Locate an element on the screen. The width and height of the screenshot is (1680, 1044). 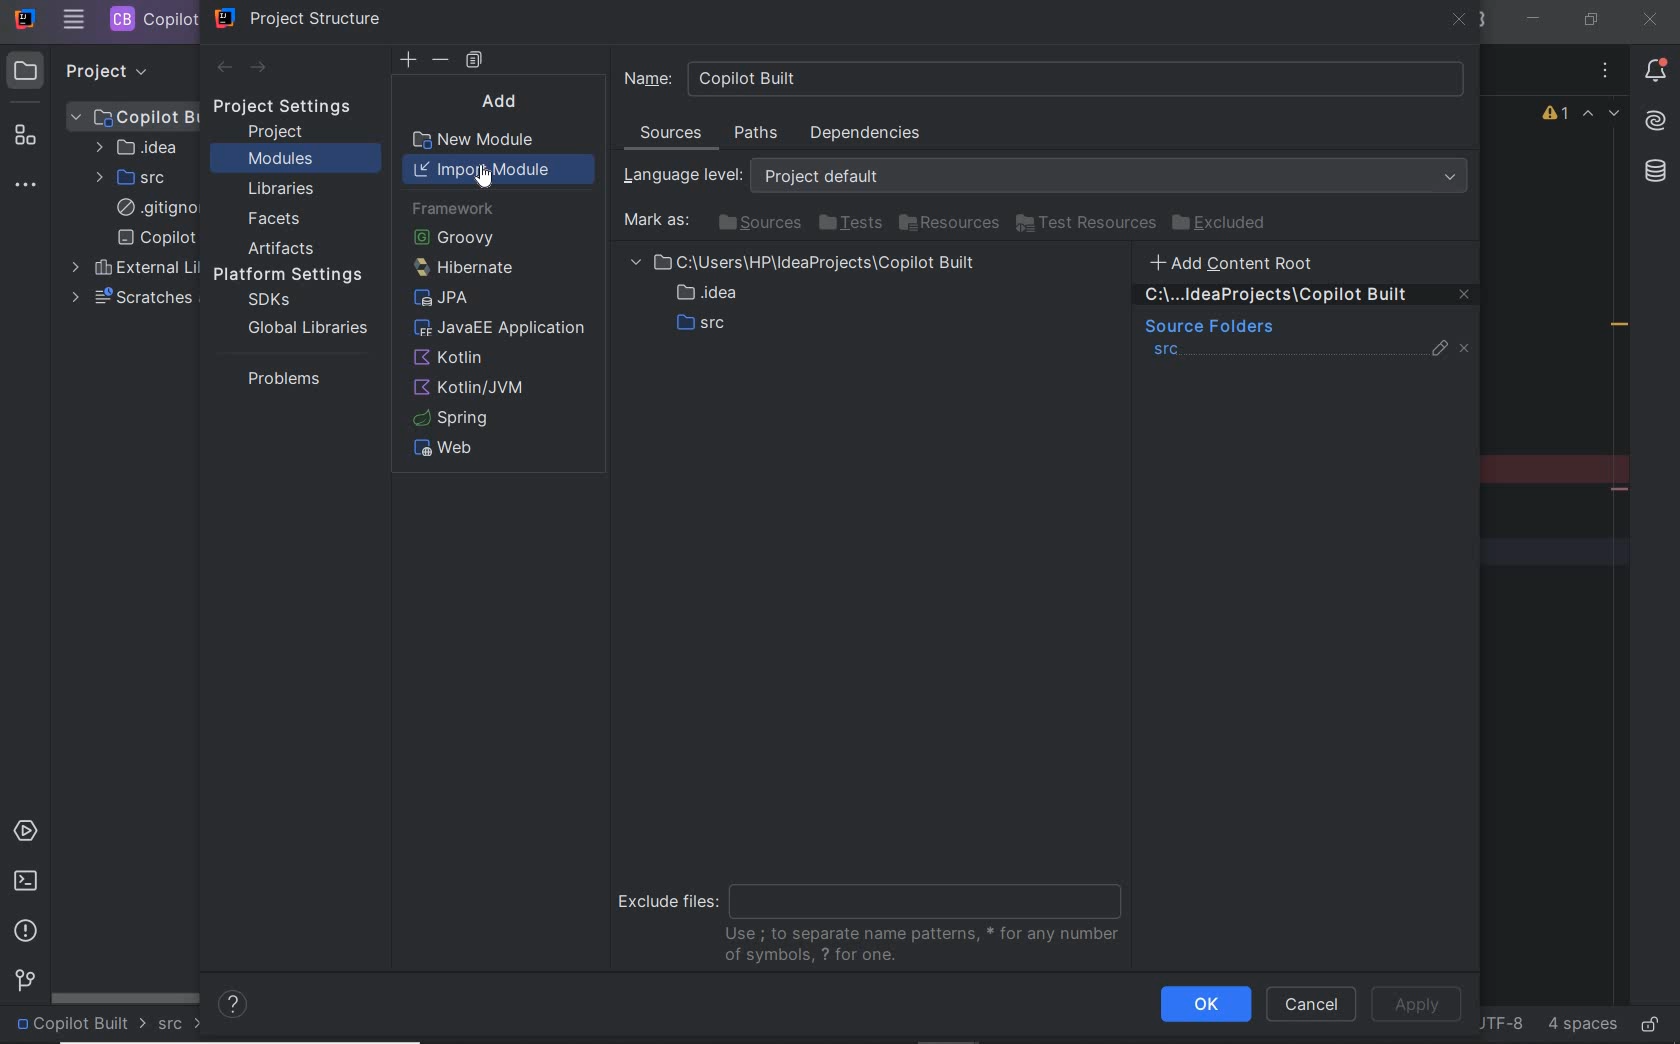
remove line is located at coordinates (1622, 489).